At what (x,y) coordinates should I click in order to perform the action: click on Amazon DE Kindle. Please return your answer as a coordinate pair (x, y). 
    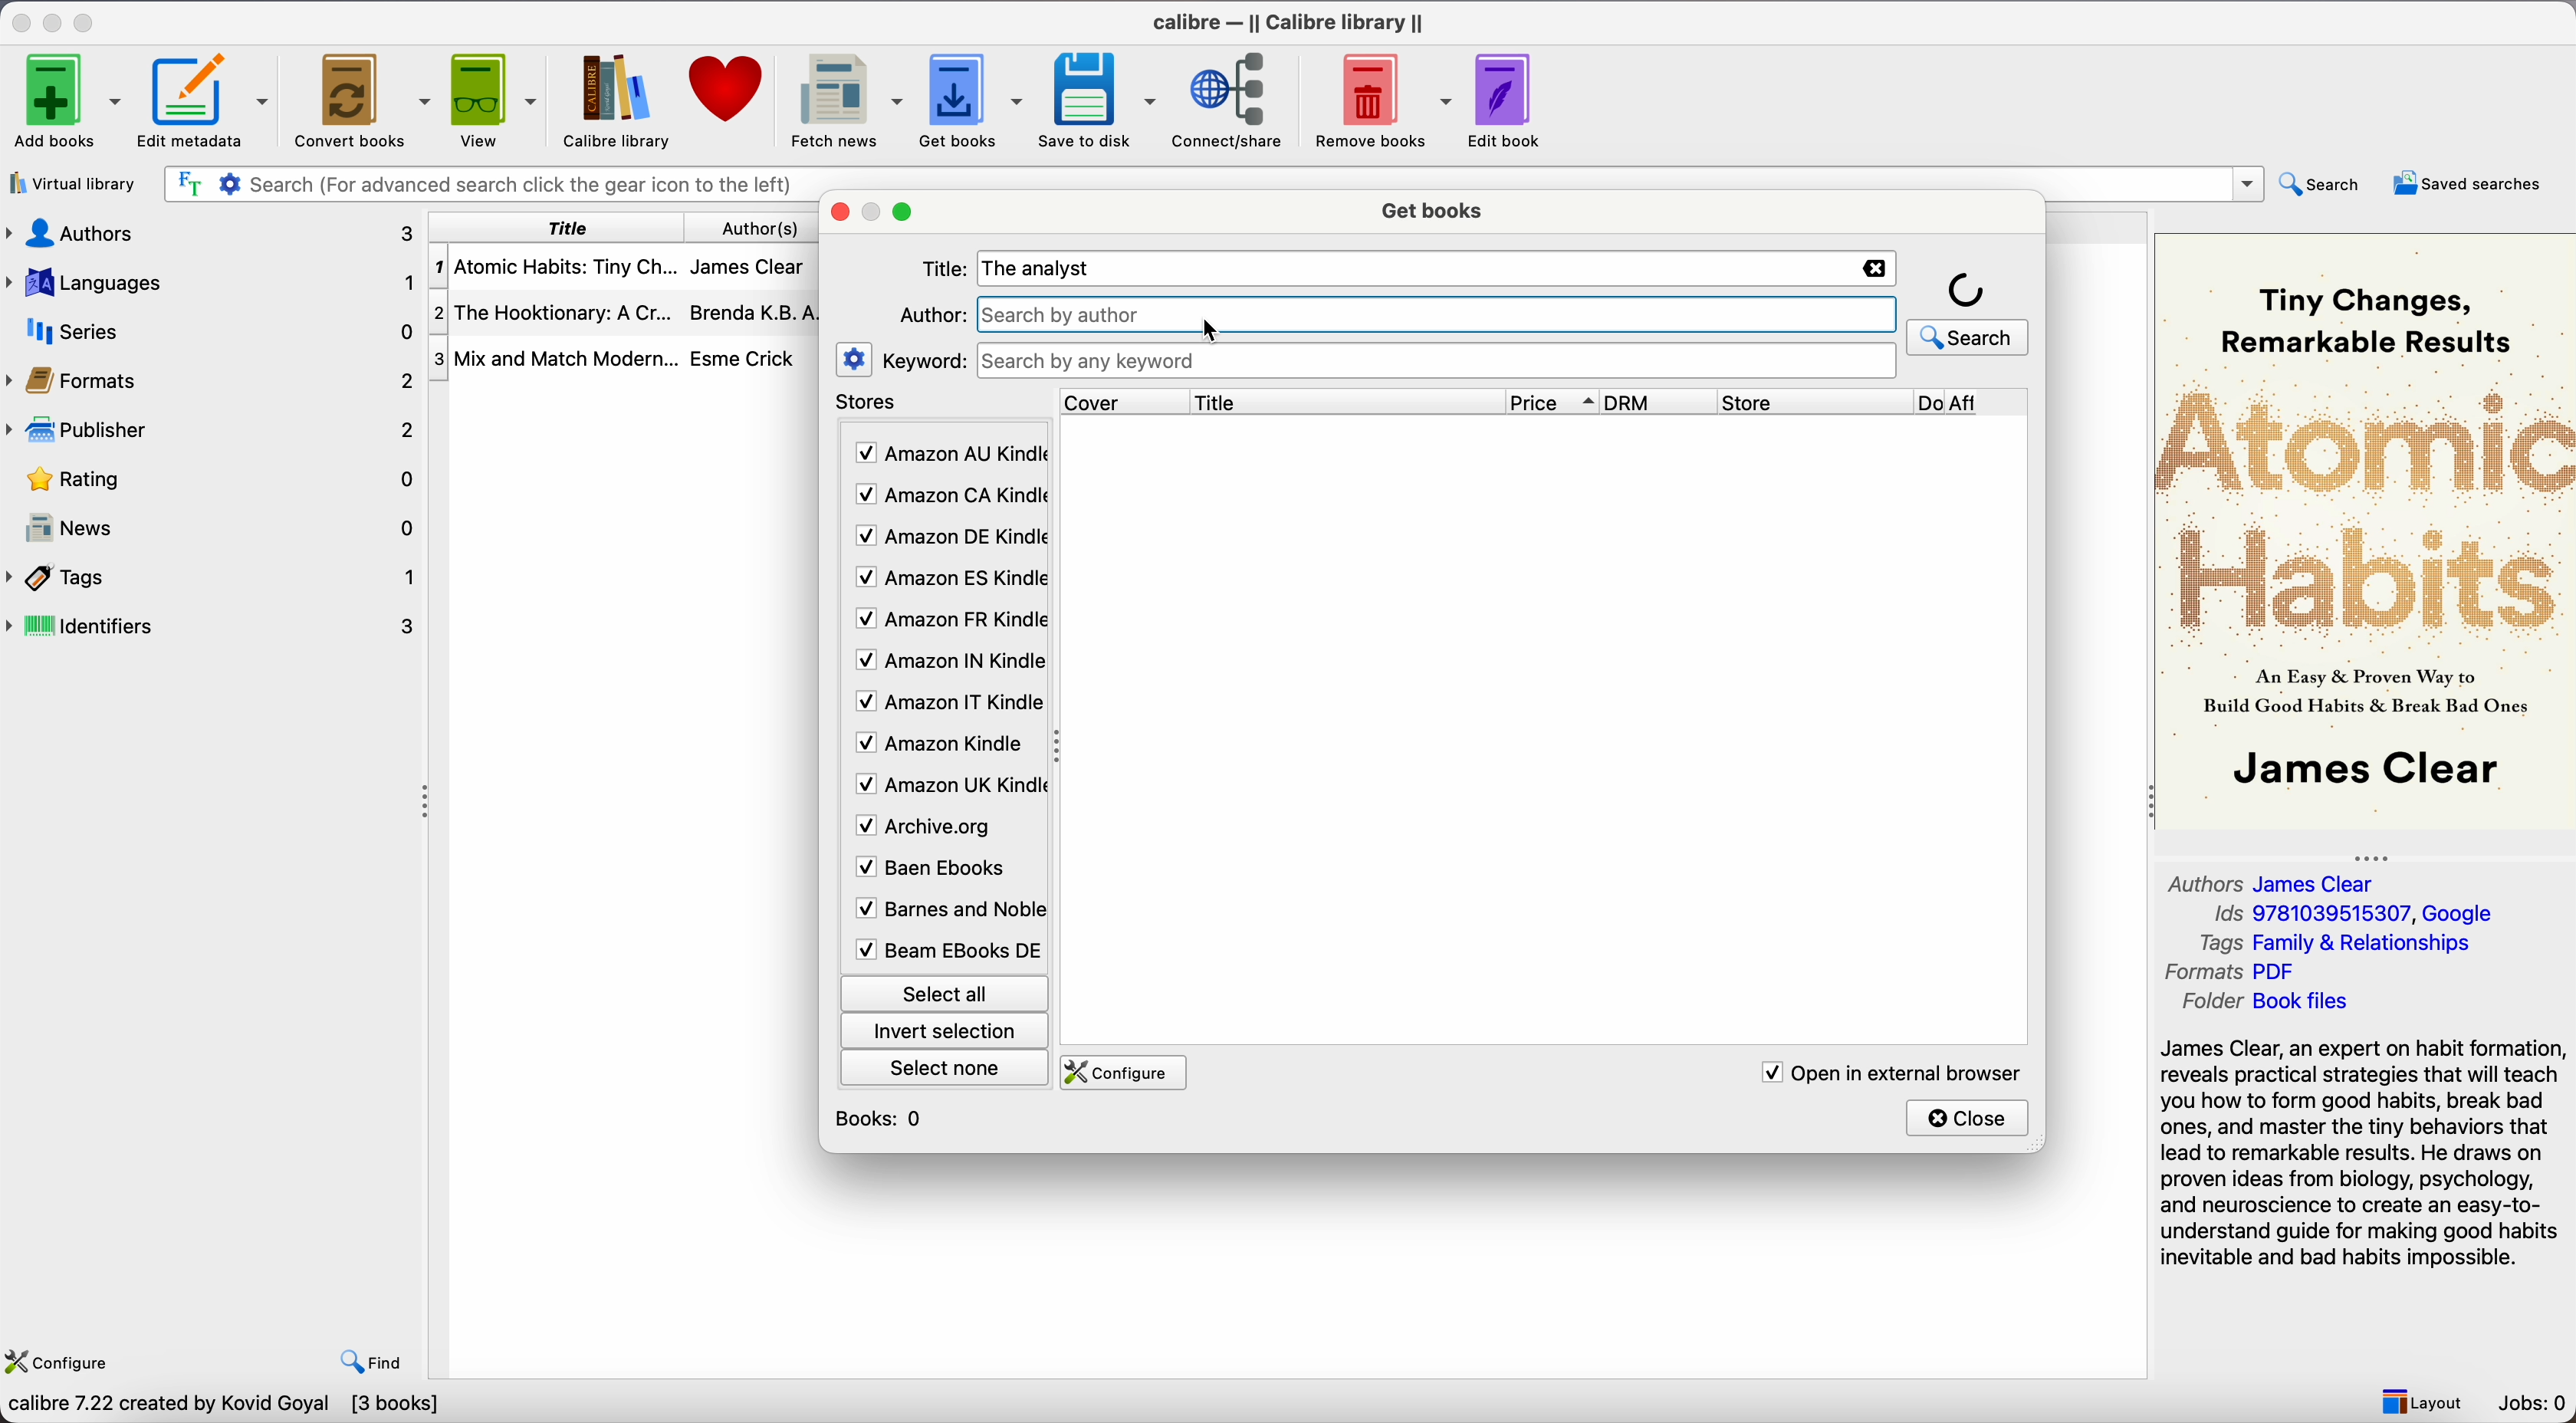
    Looking at the image, I should click on (948, 539).